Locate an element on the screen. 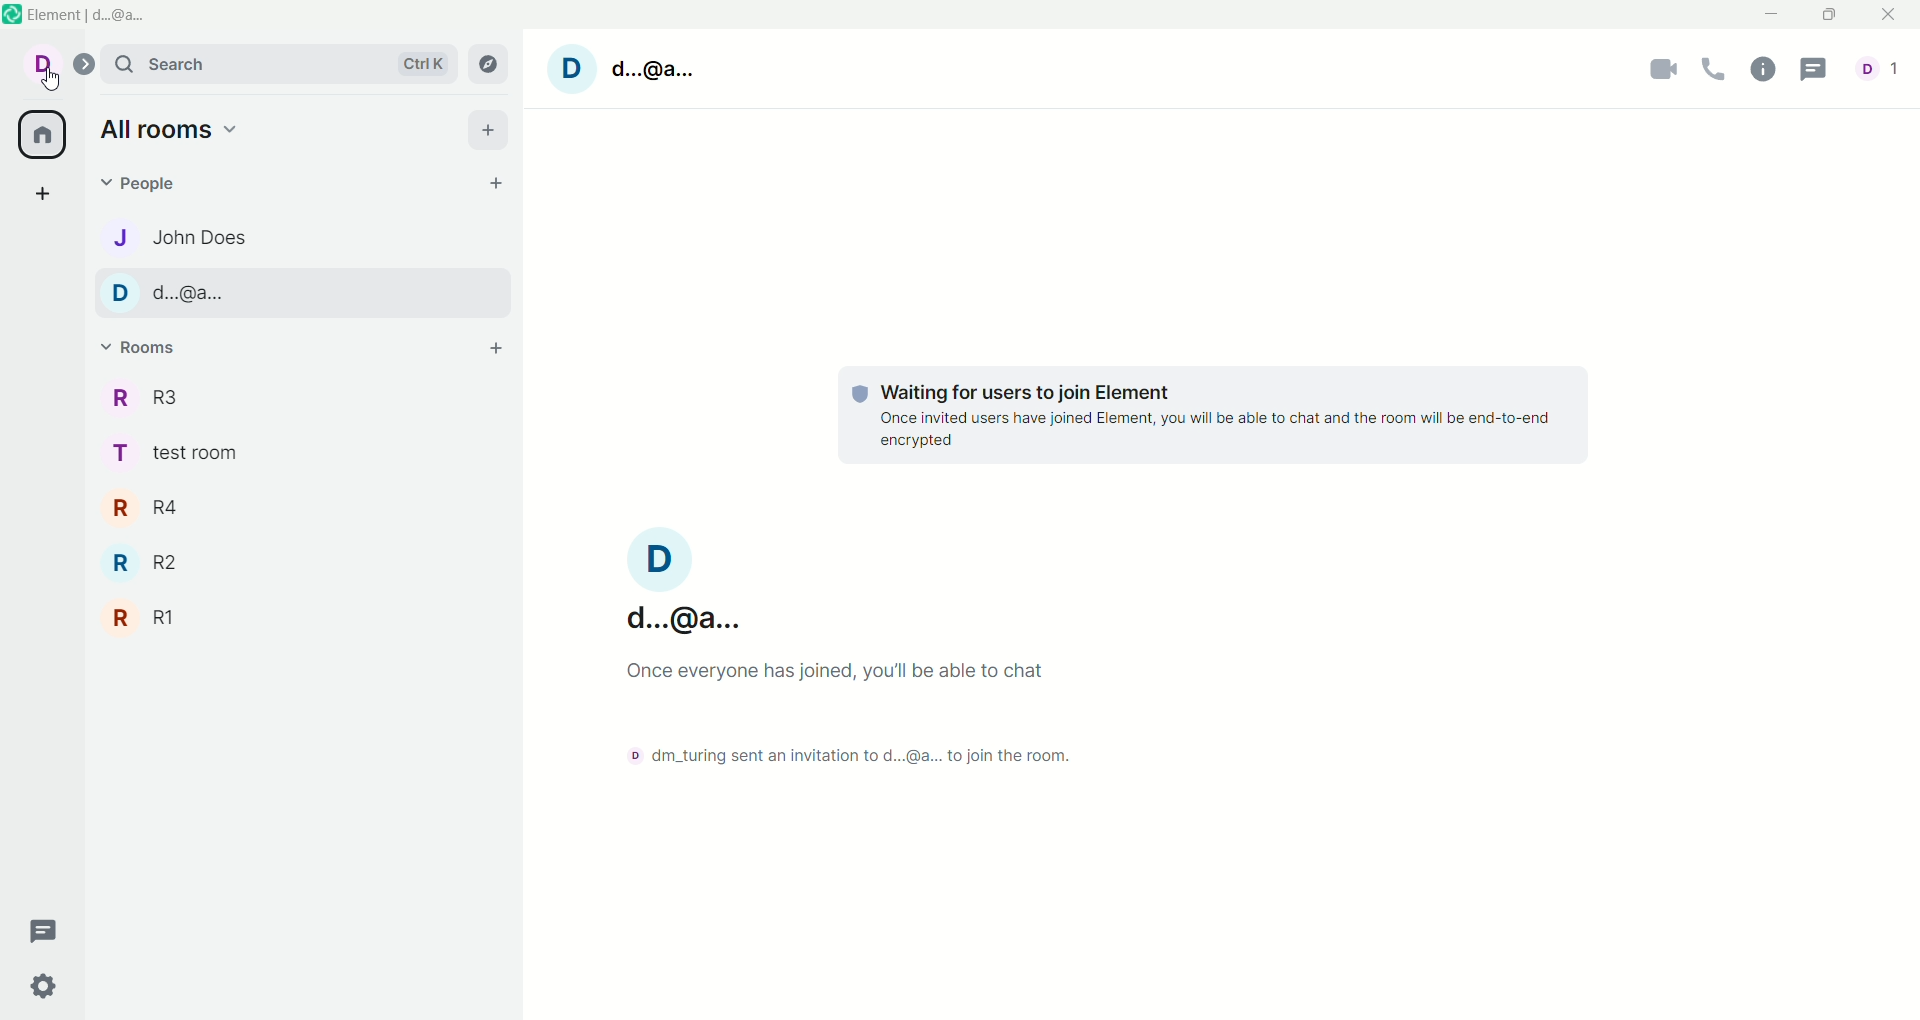  all rooms is located at coordinates (171, 133).